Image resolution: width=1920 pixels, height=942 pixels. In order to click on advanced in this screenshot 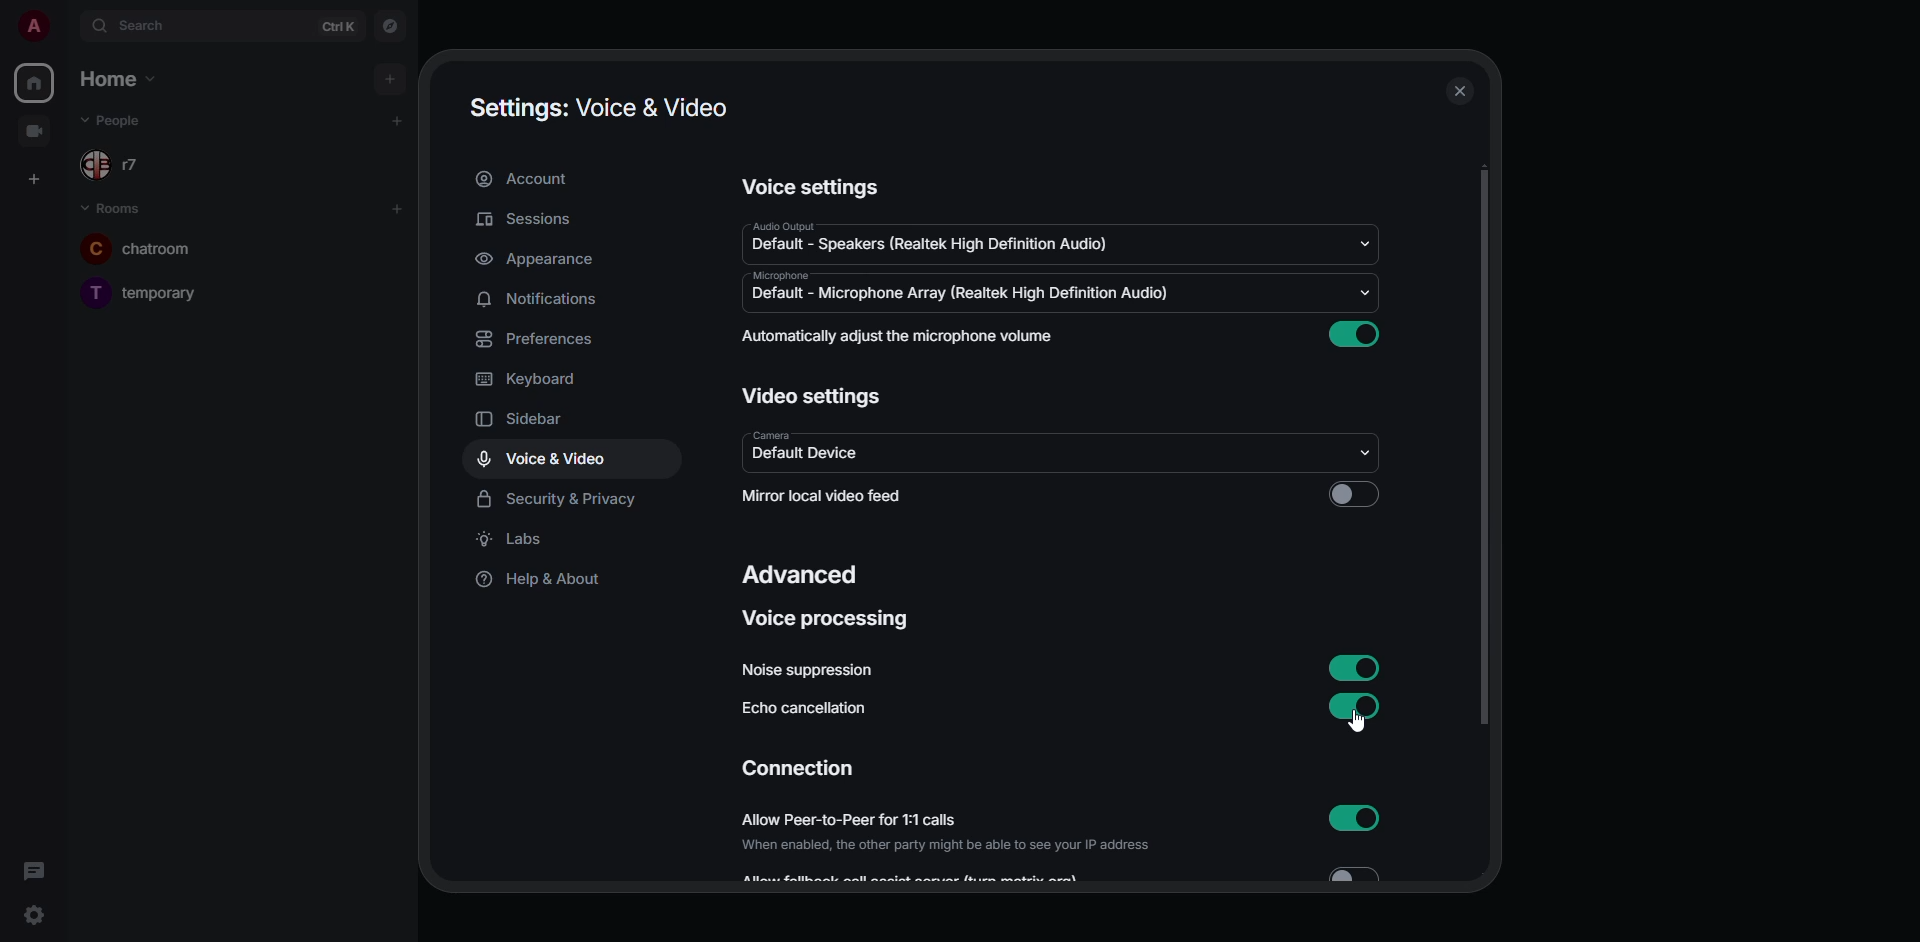, I will do `click(805, 577)`.